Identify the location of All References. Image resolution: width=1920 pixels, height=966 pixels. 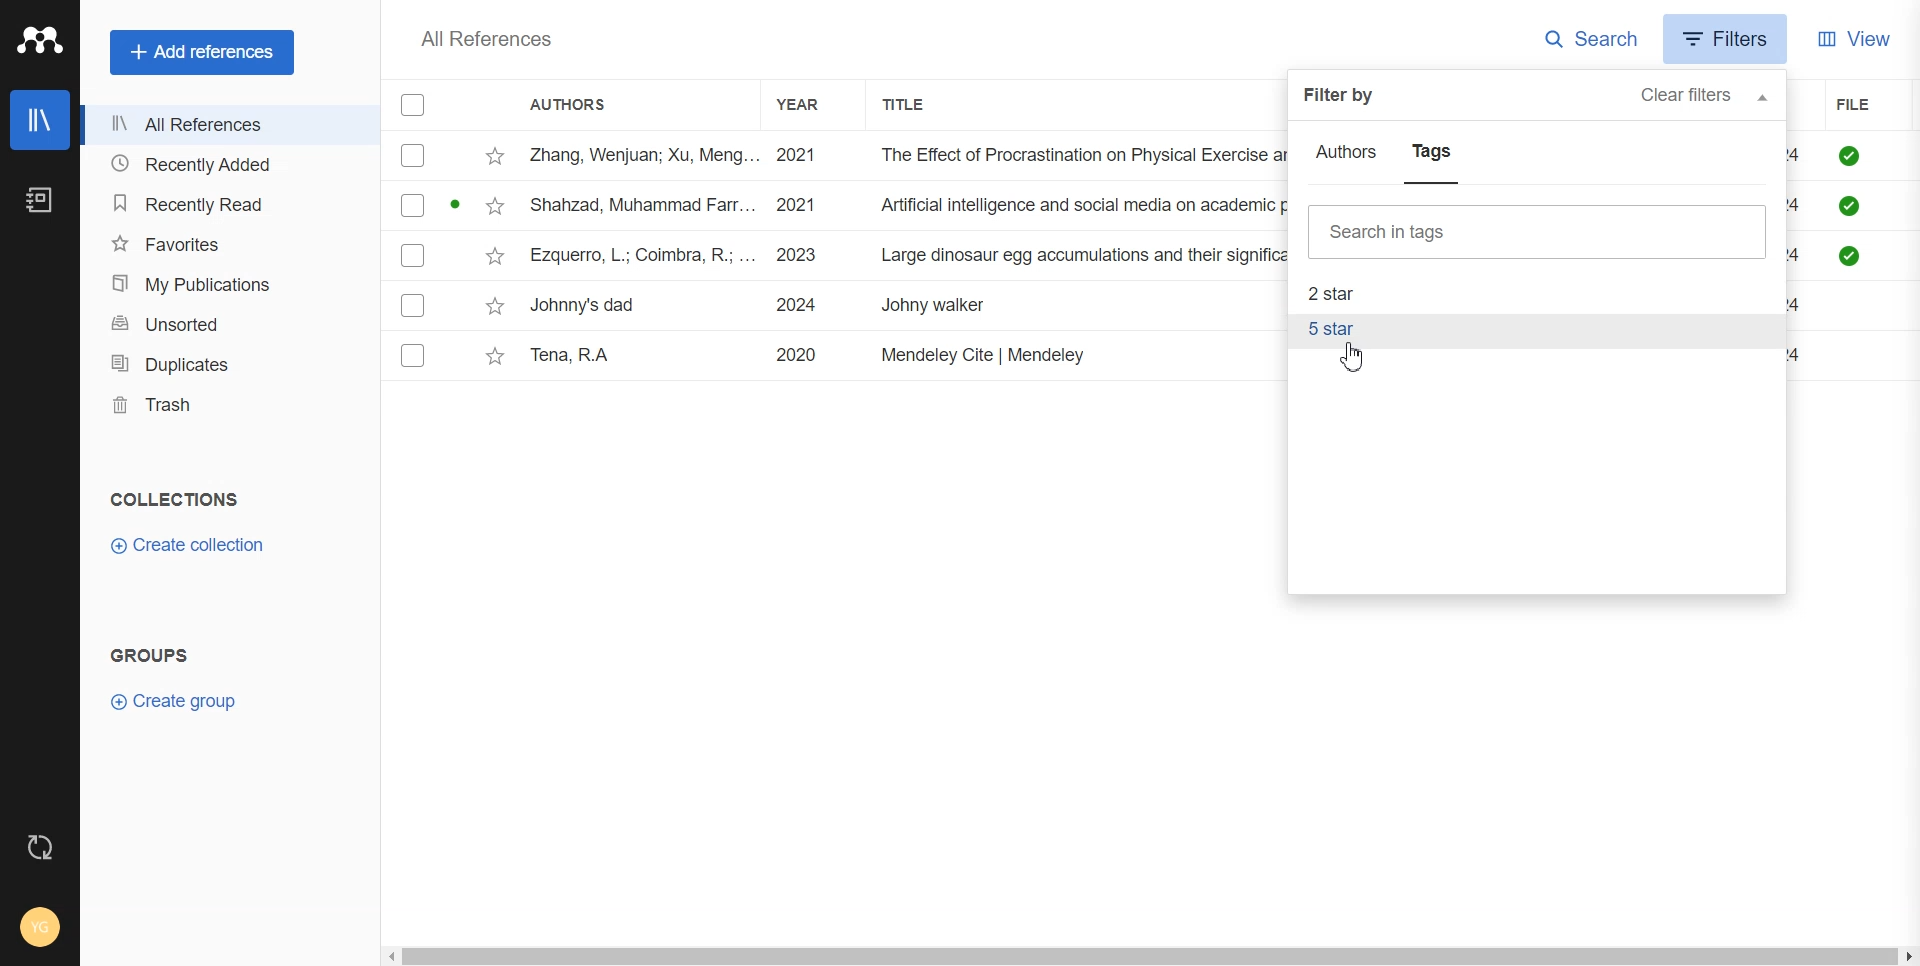
(226, 126).